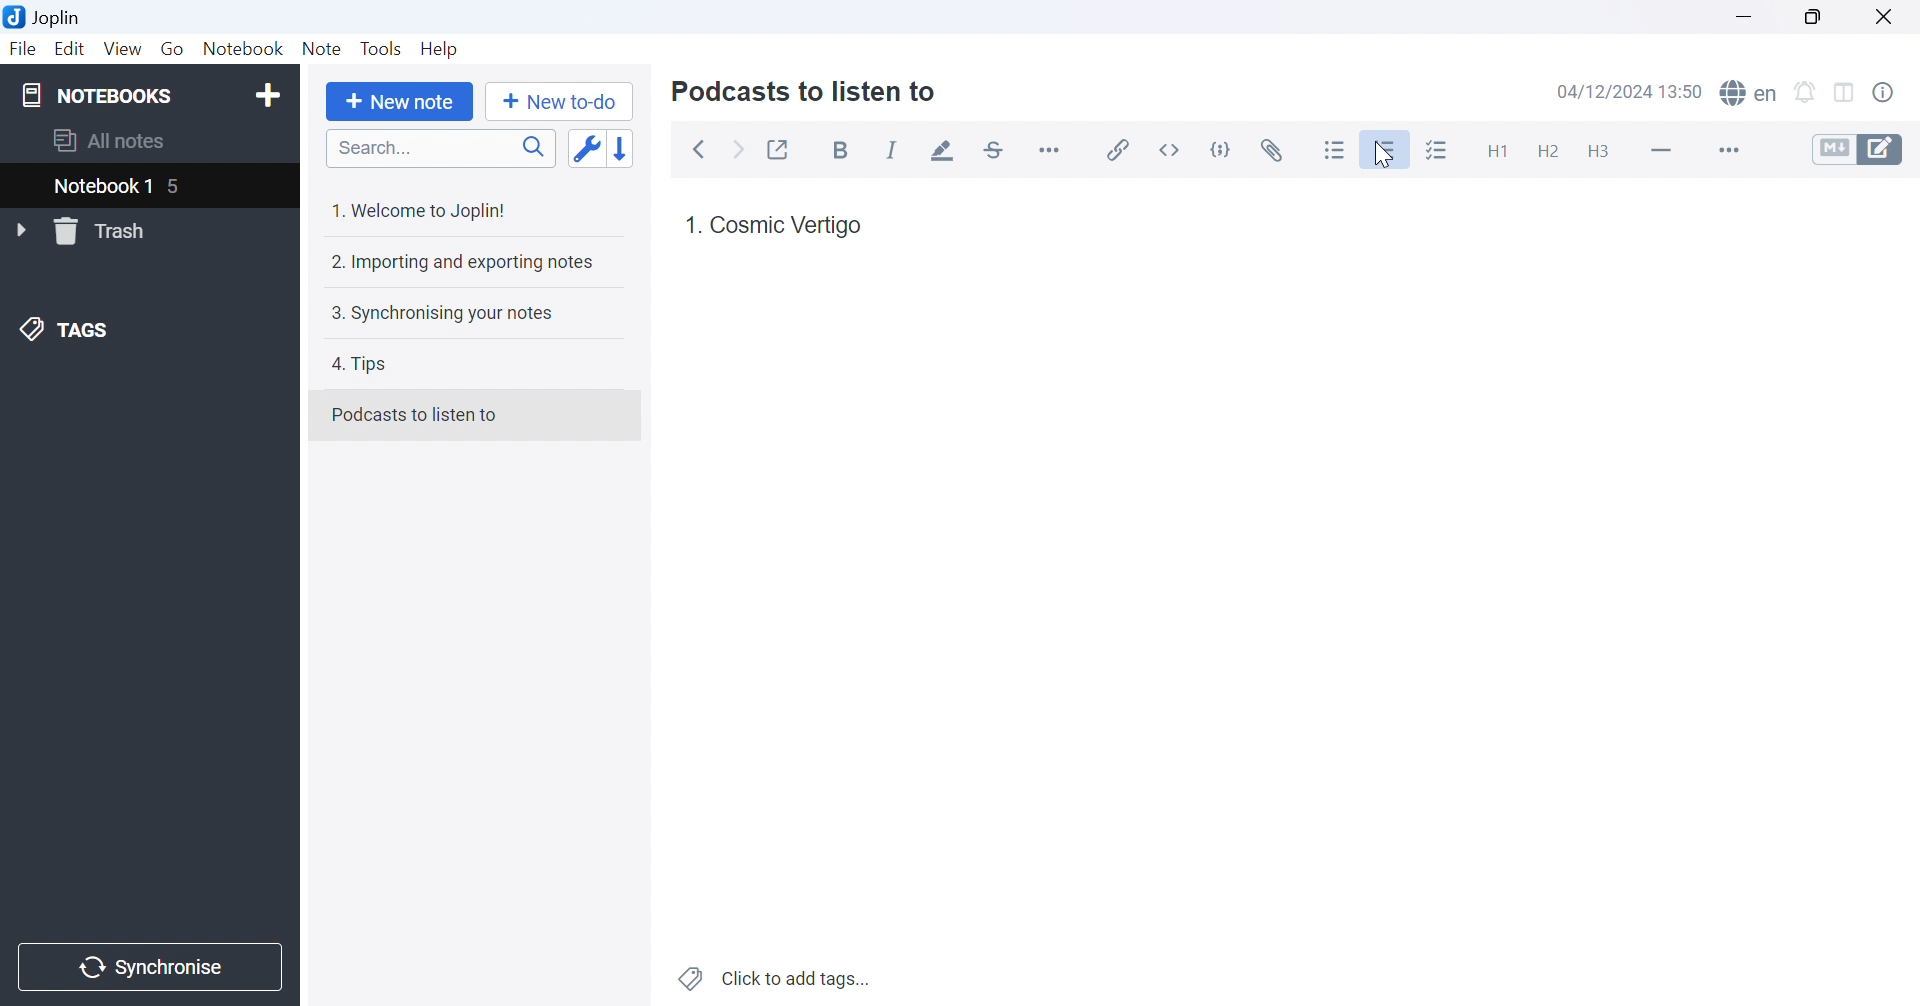 This screenshot has height=1006, width=1920. What do you see at coordinates (779, 147) in the screenshot?
I see `Toggle external editing` at bounding box center [779, 147].